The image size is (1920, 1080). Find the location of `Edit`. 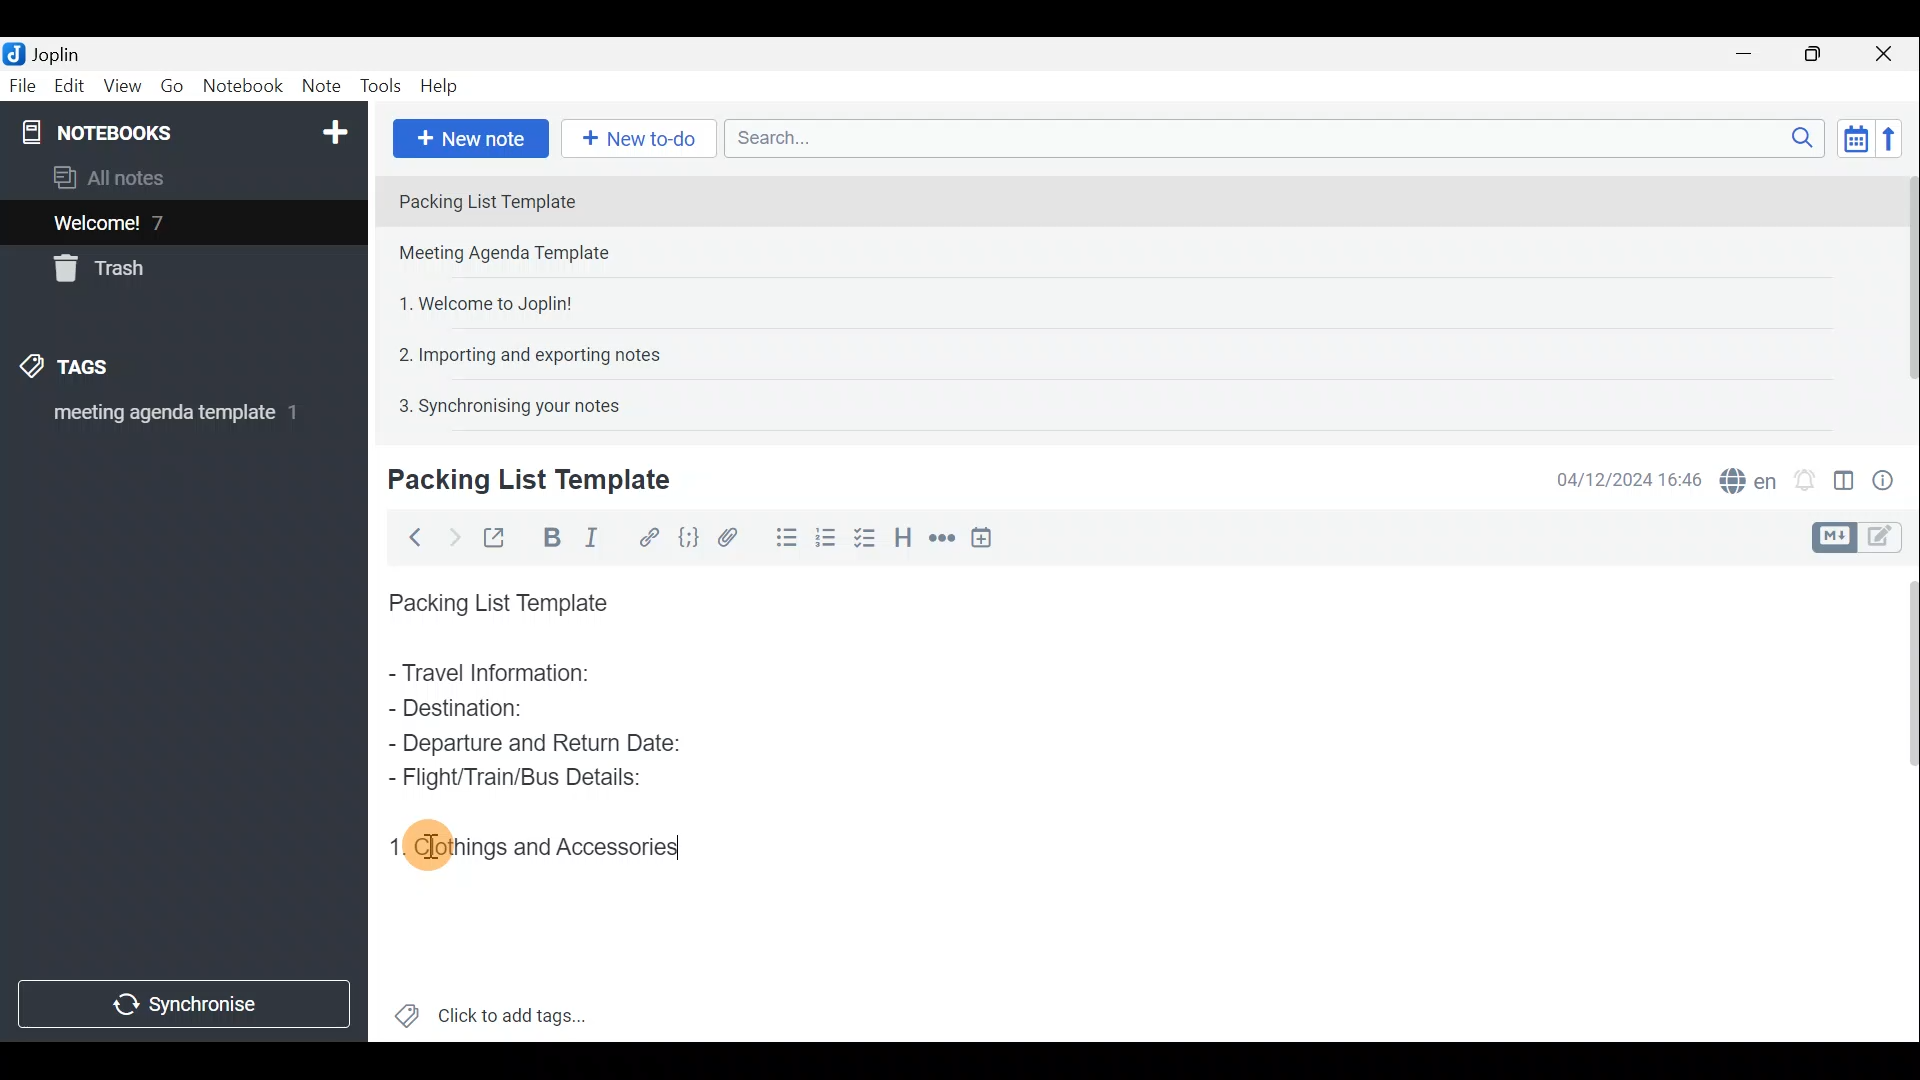

Edit is located at coordinates (65, 87).